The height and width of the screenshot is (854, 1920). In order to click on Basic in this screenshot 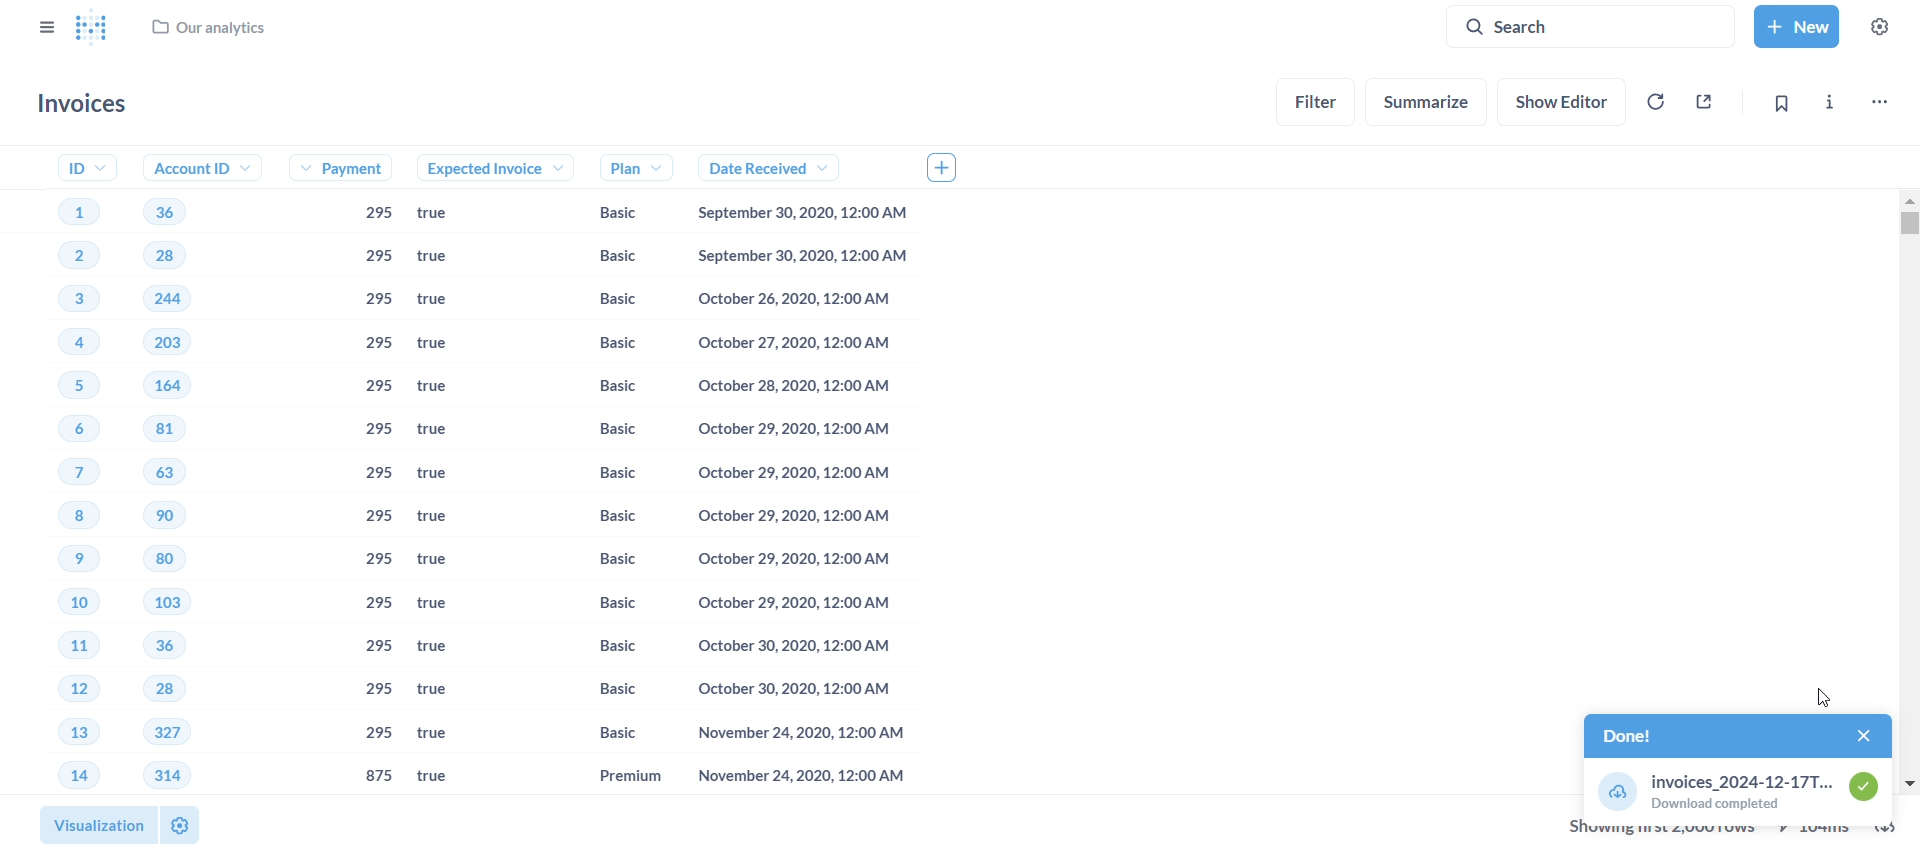, I will do `click(608, 514)`.